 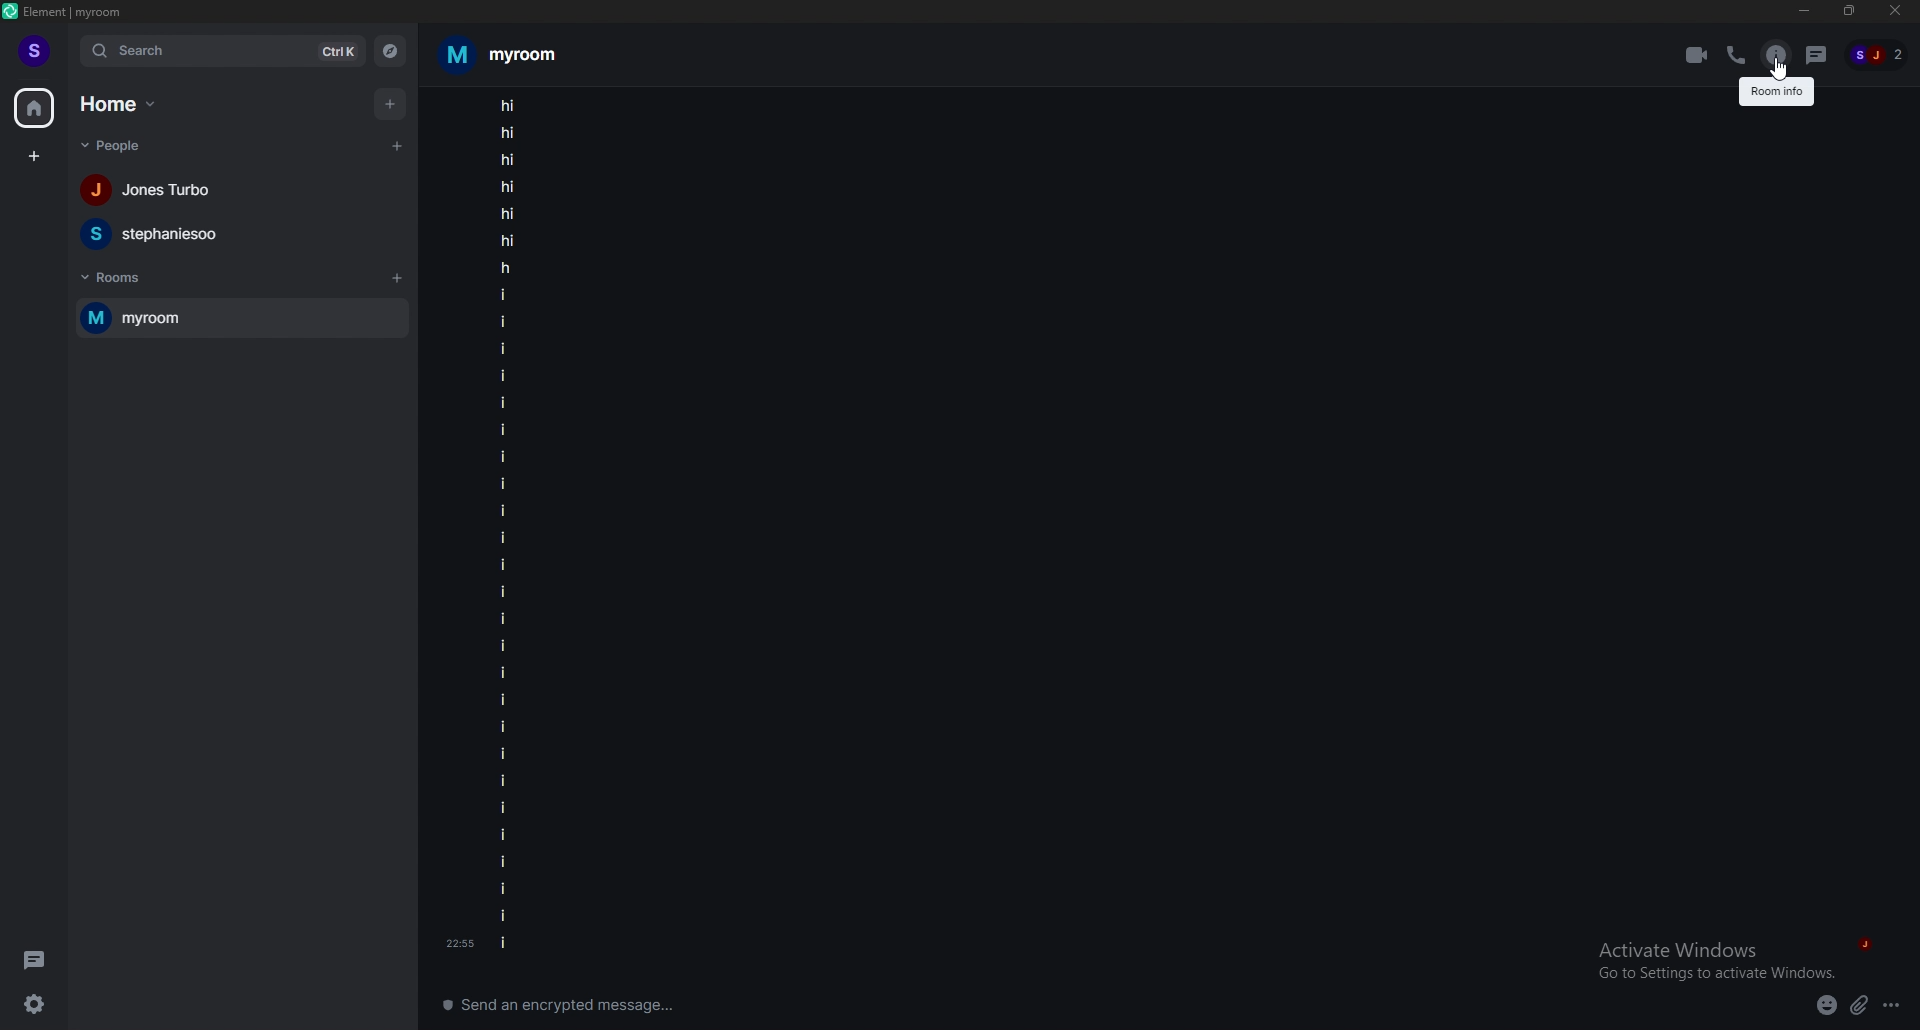 What do you see at coordinates (1894, 10) in the screenshot?
I see `close` at bounding box center [1894, 10].